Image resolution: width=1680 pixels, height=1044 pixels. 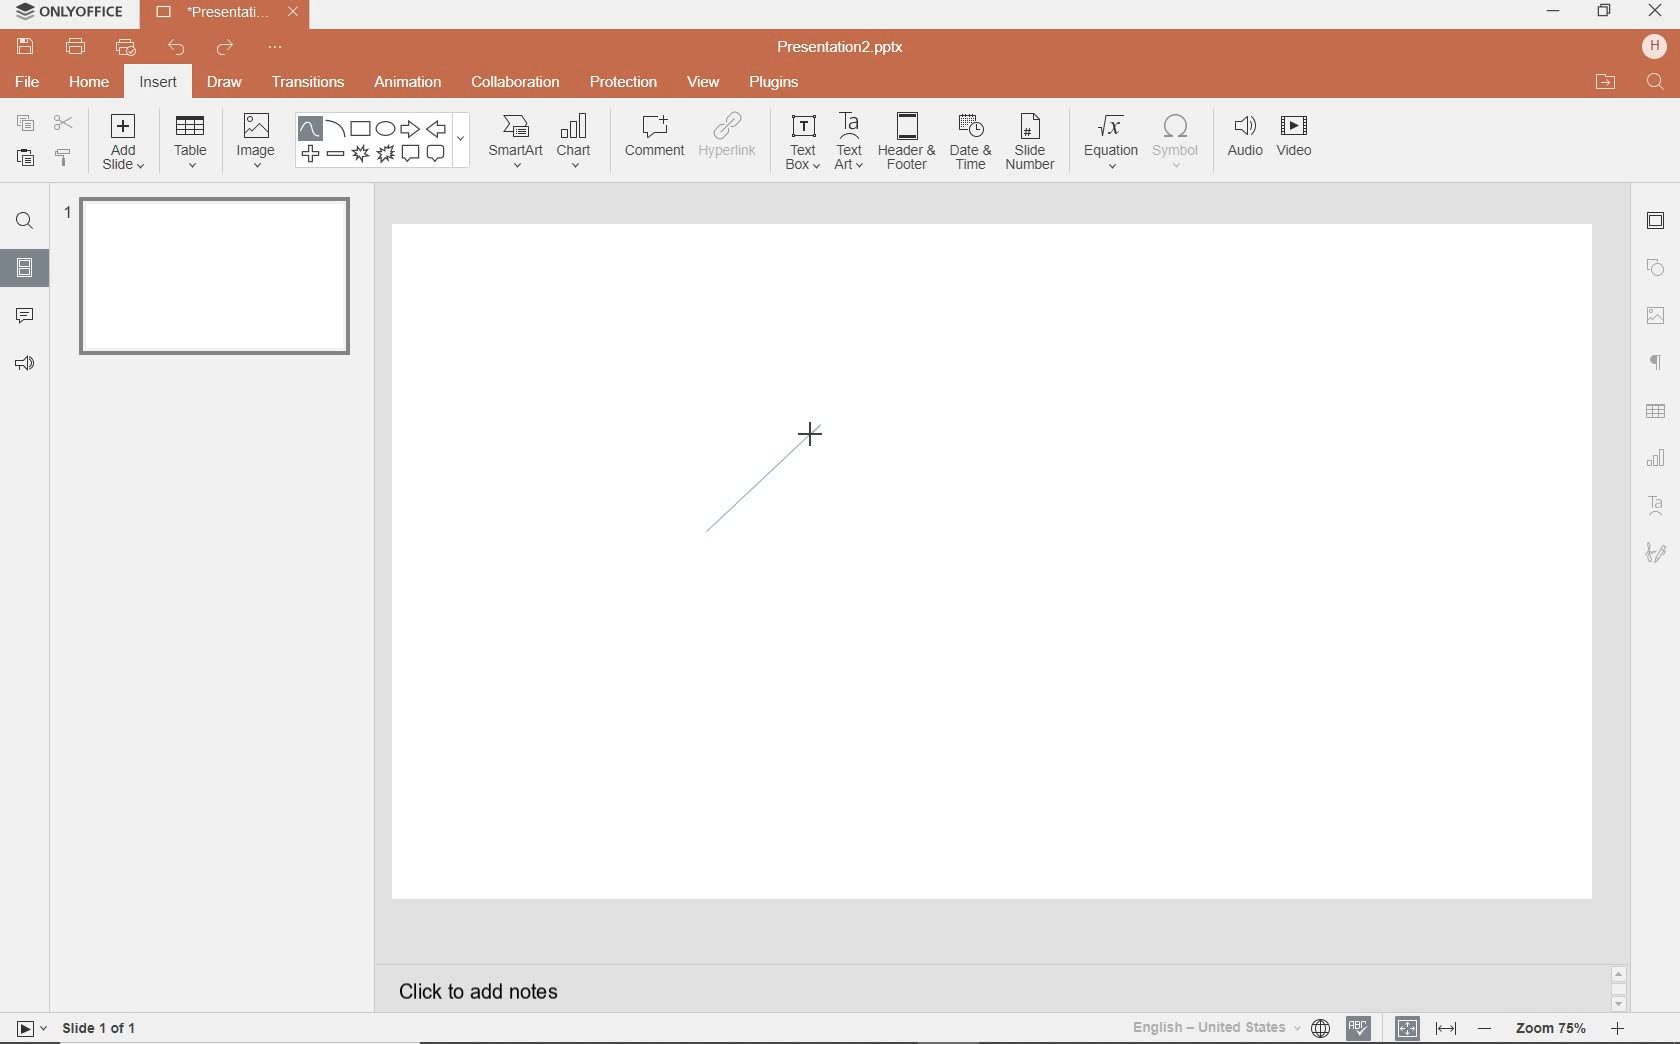 I want to click on SLIDE 1 OF 1, so click(x=80, y=1027).